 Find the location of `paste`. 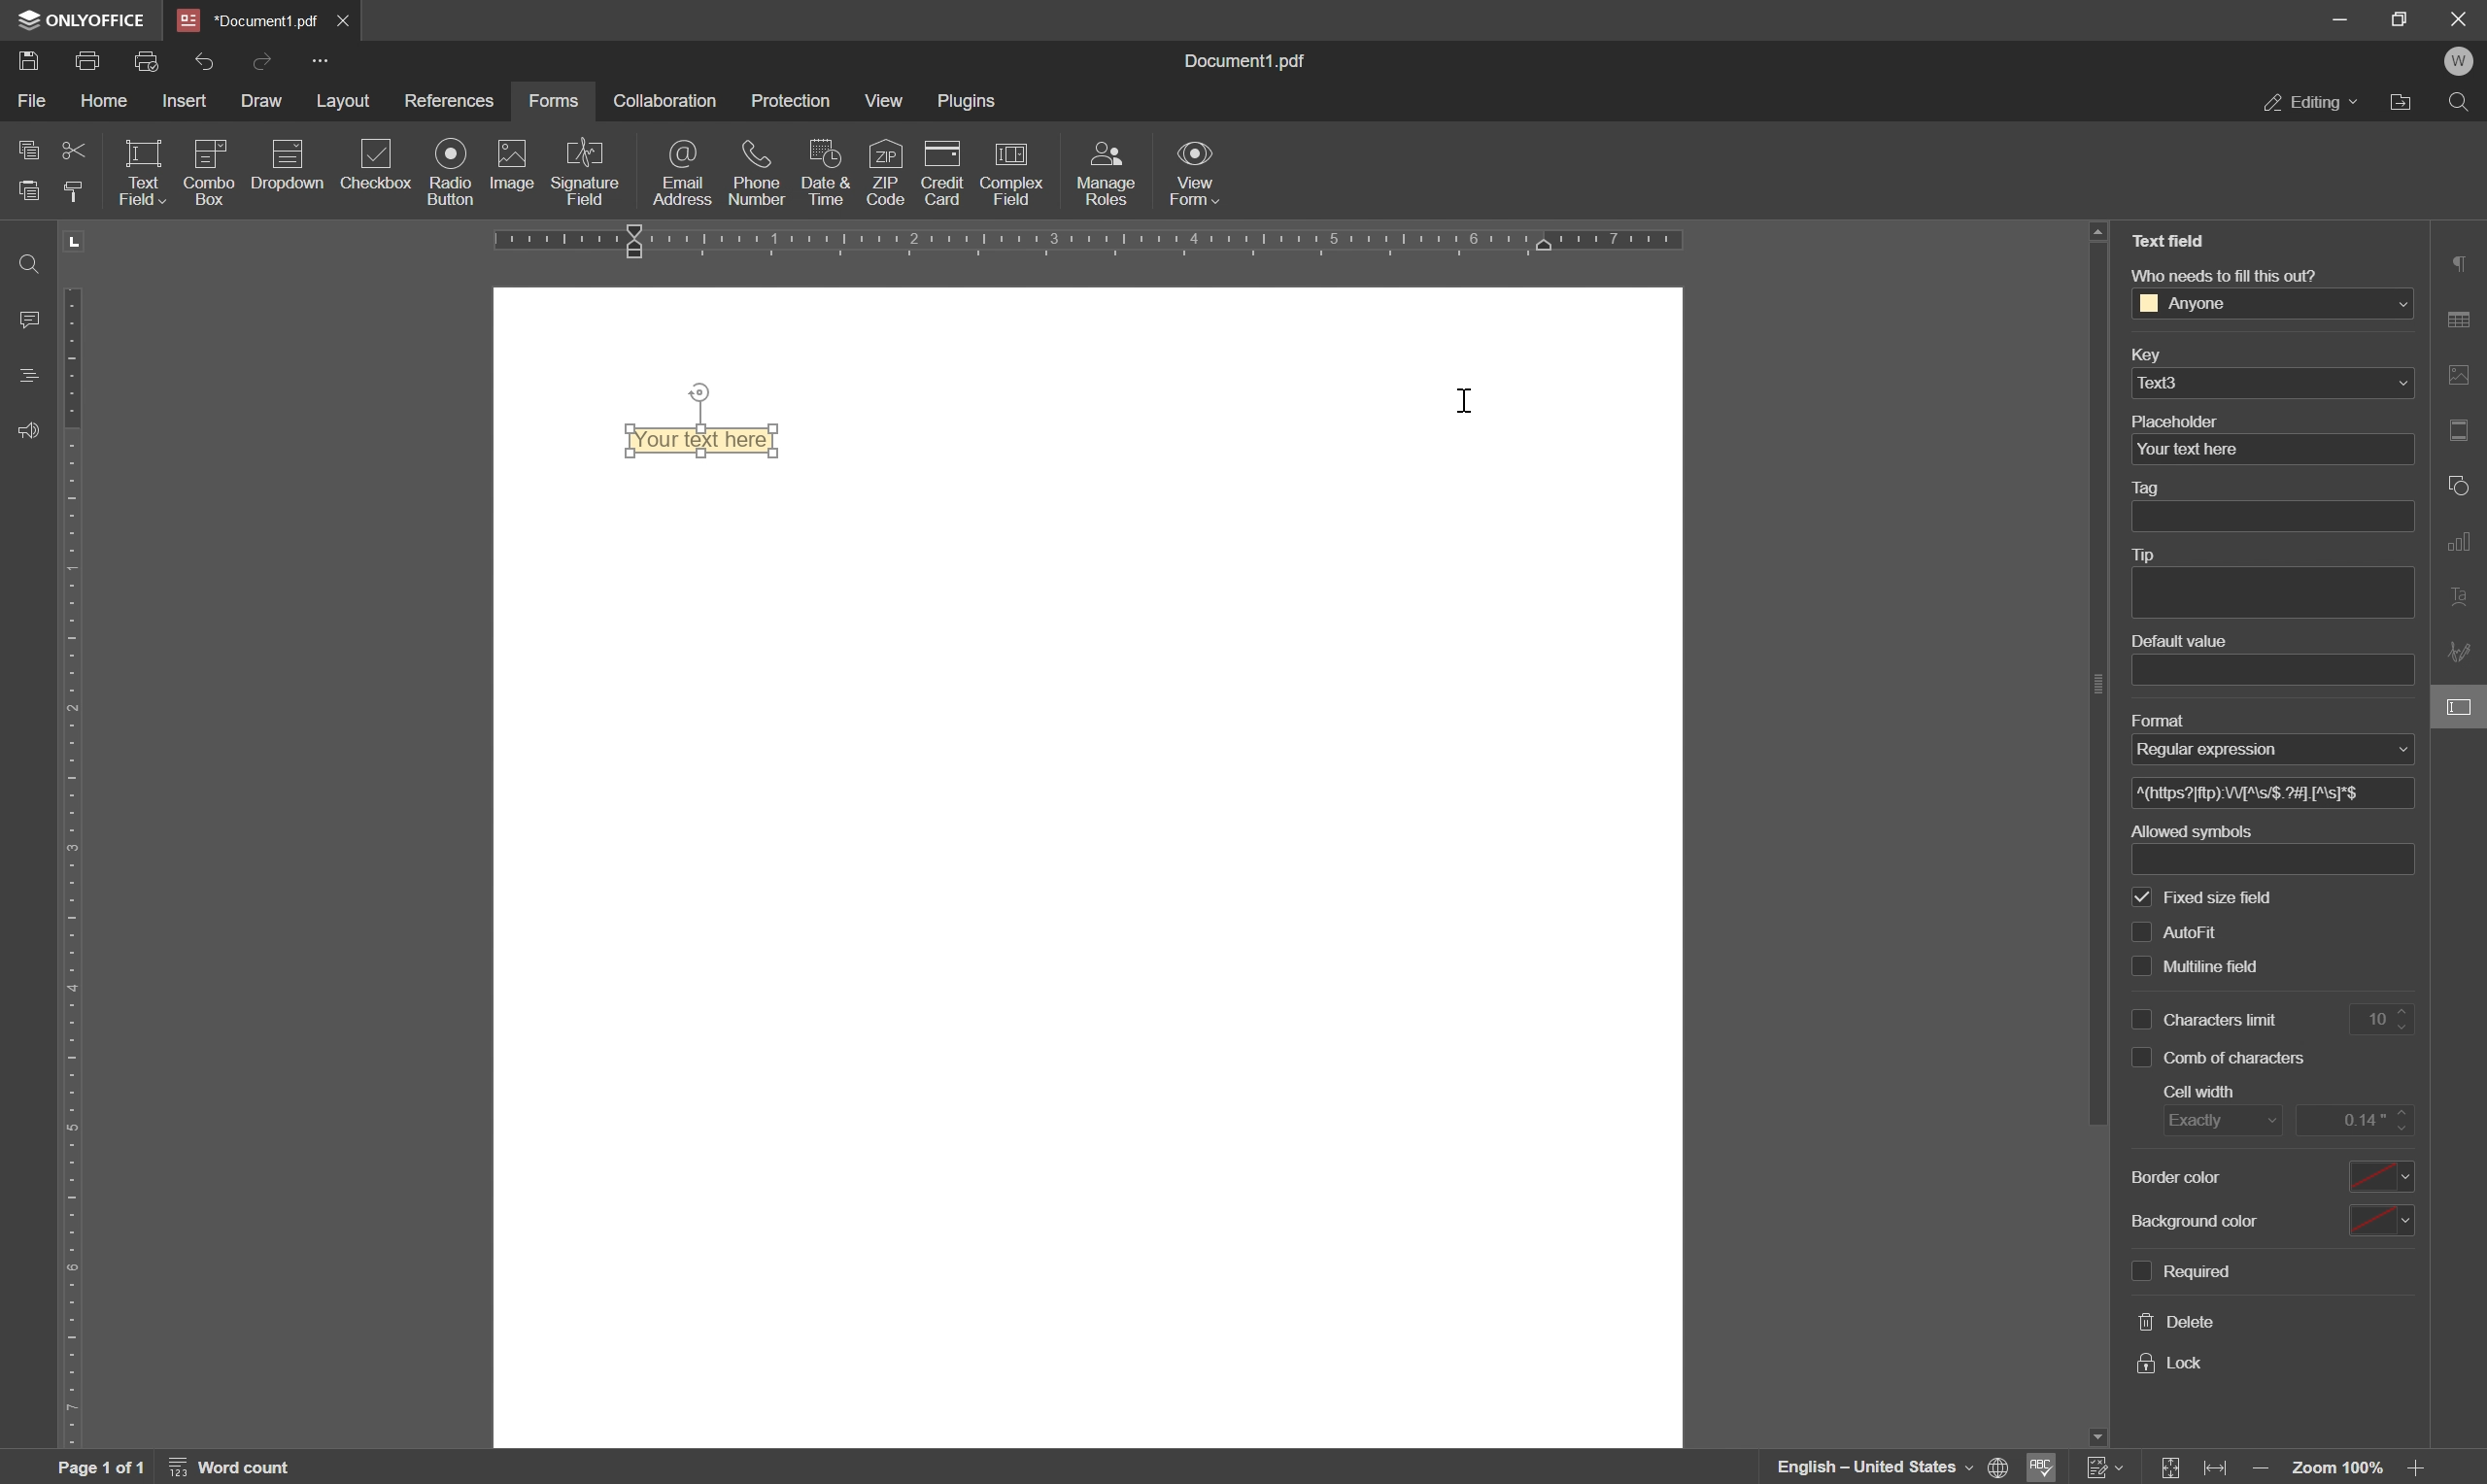

paste is located at coordinates (30, 189).